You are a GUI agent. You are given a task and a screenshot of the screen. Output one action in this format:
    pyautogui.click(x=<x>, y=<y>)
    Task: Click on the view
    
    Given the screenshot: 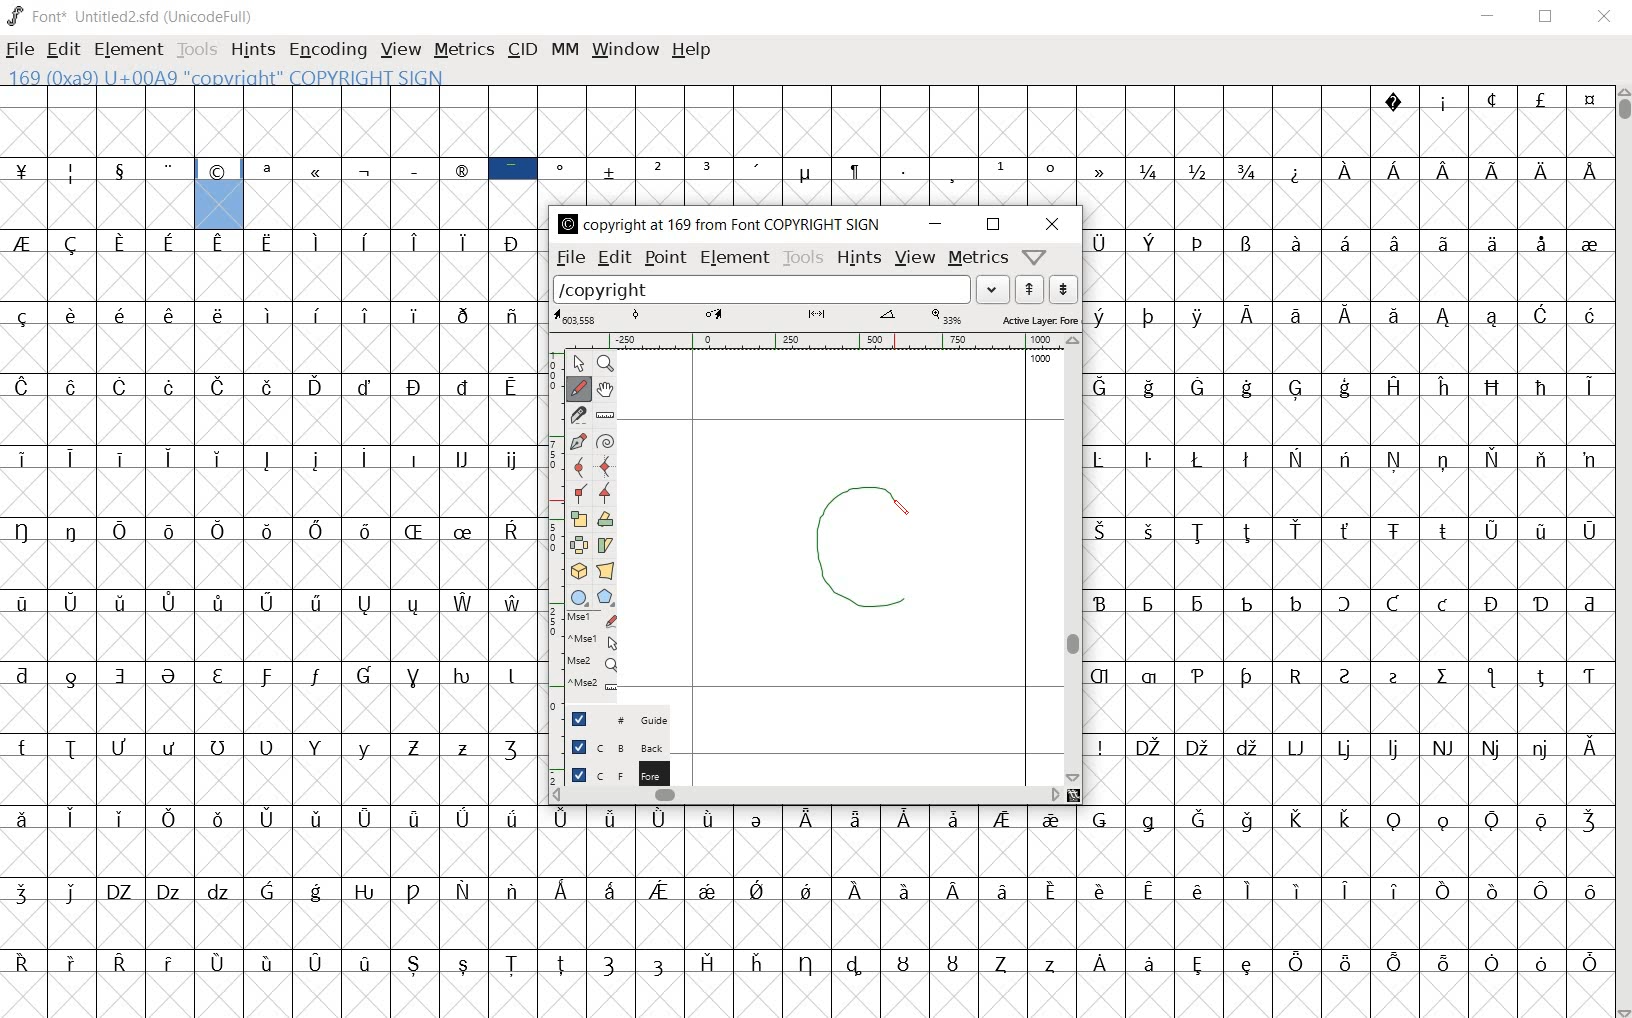 What is the action you would take?
    pyautogui.click(x=916, y=260)
    